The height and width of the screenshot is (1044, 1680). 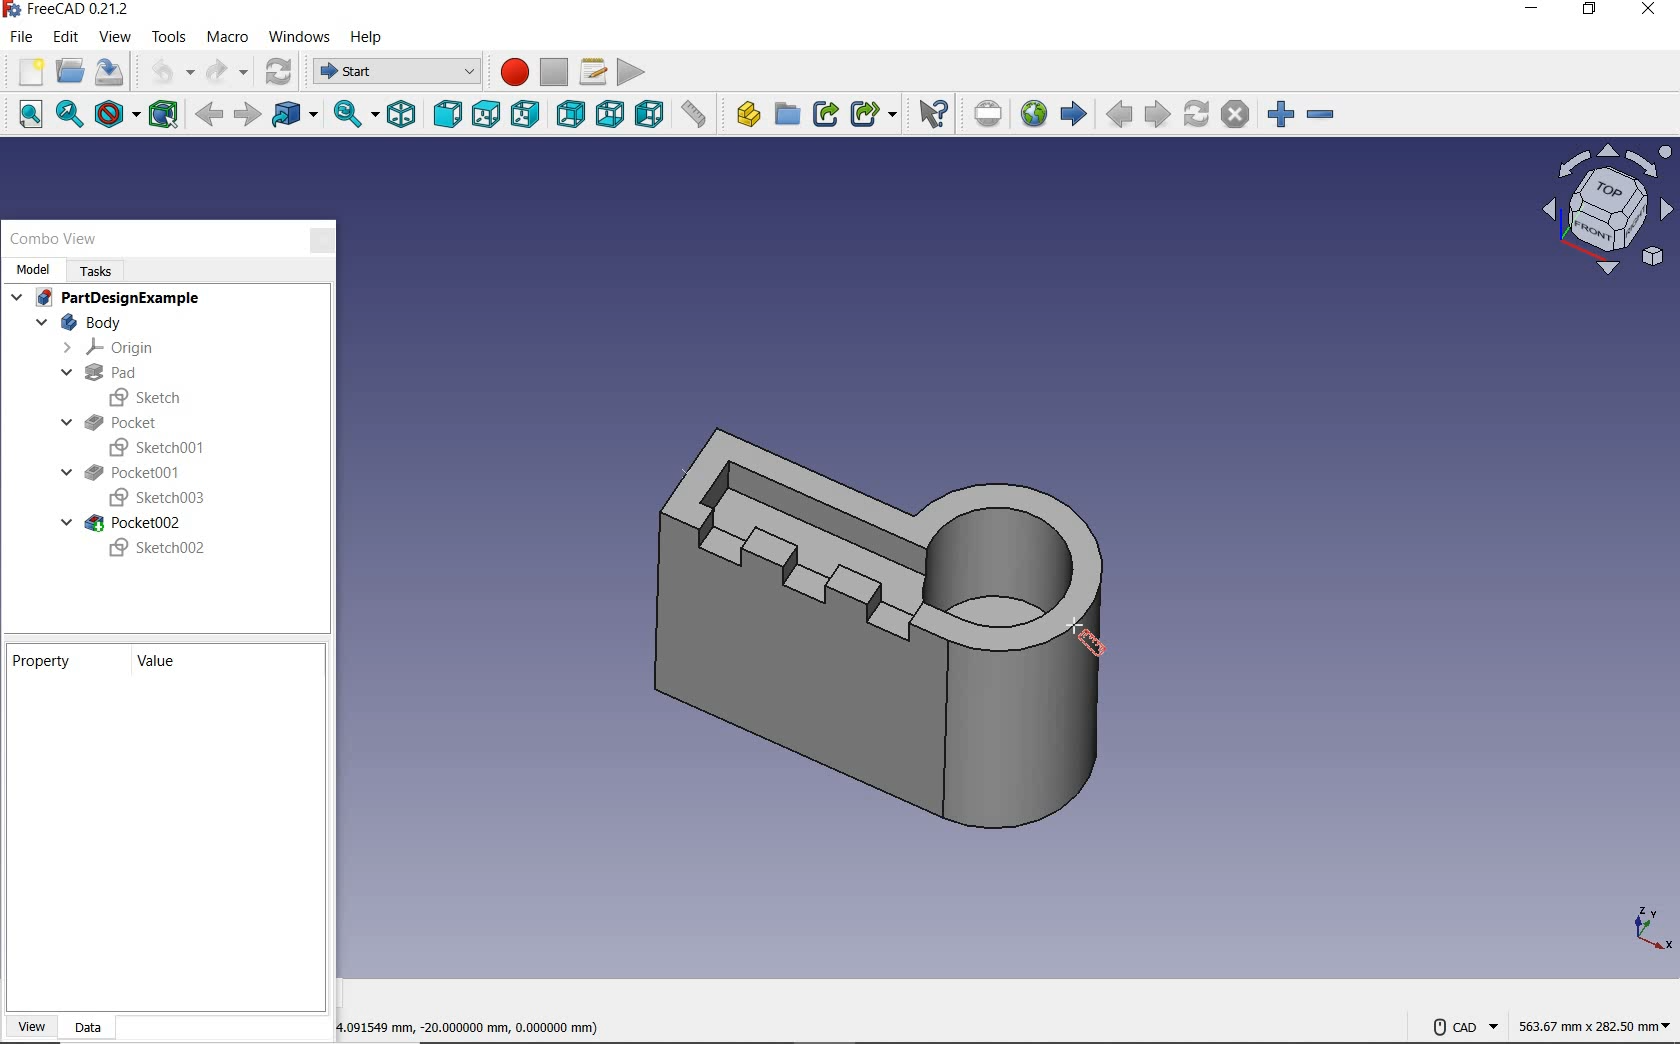 What do you see at coordinates (367, 35) in the screenshot?
I see `help` at bounding box center [367, 35].